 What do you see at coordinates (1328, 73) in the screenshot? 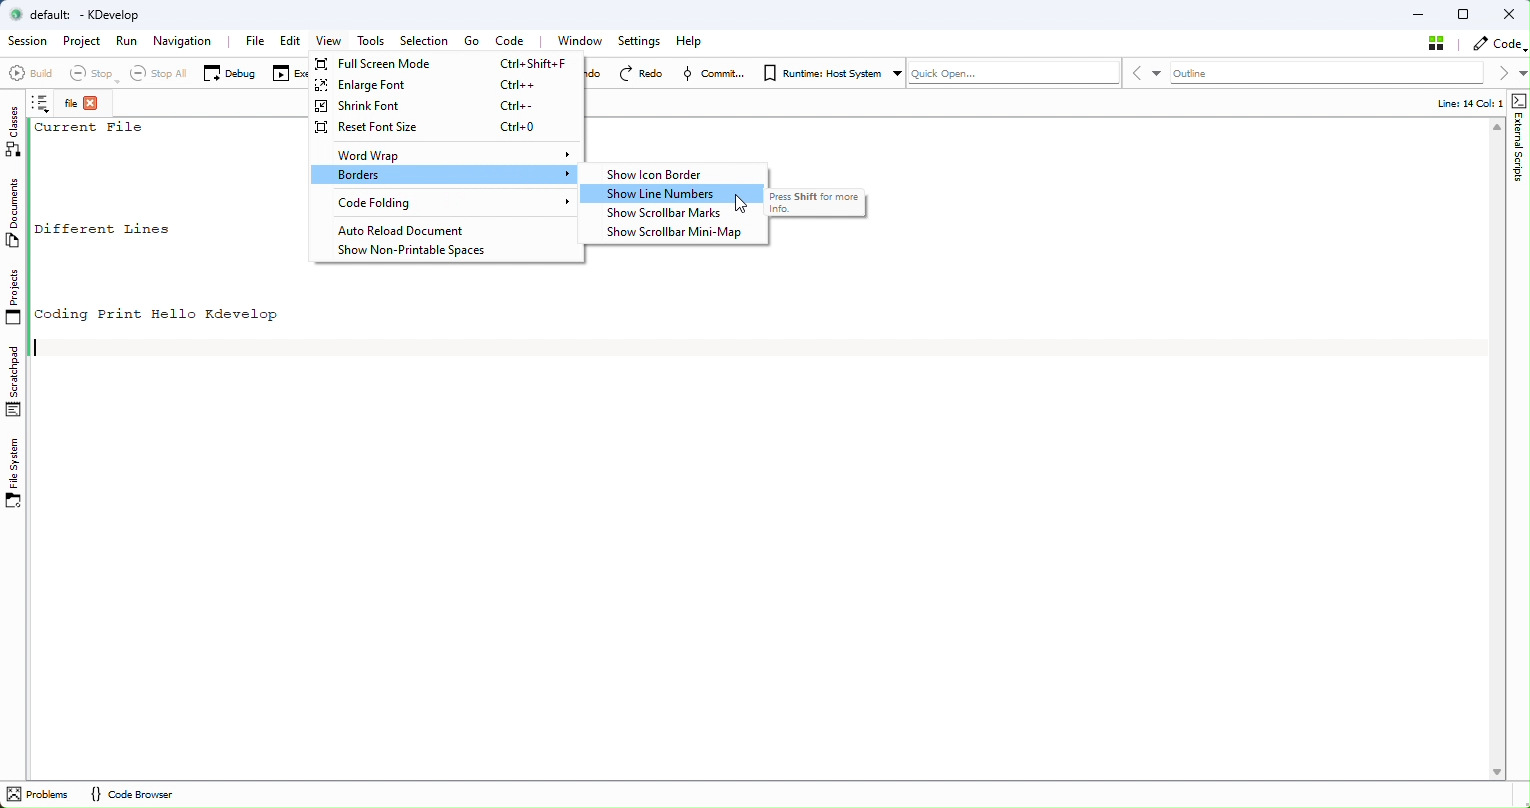
I see `Outline` at bounding box center [1328, 73].